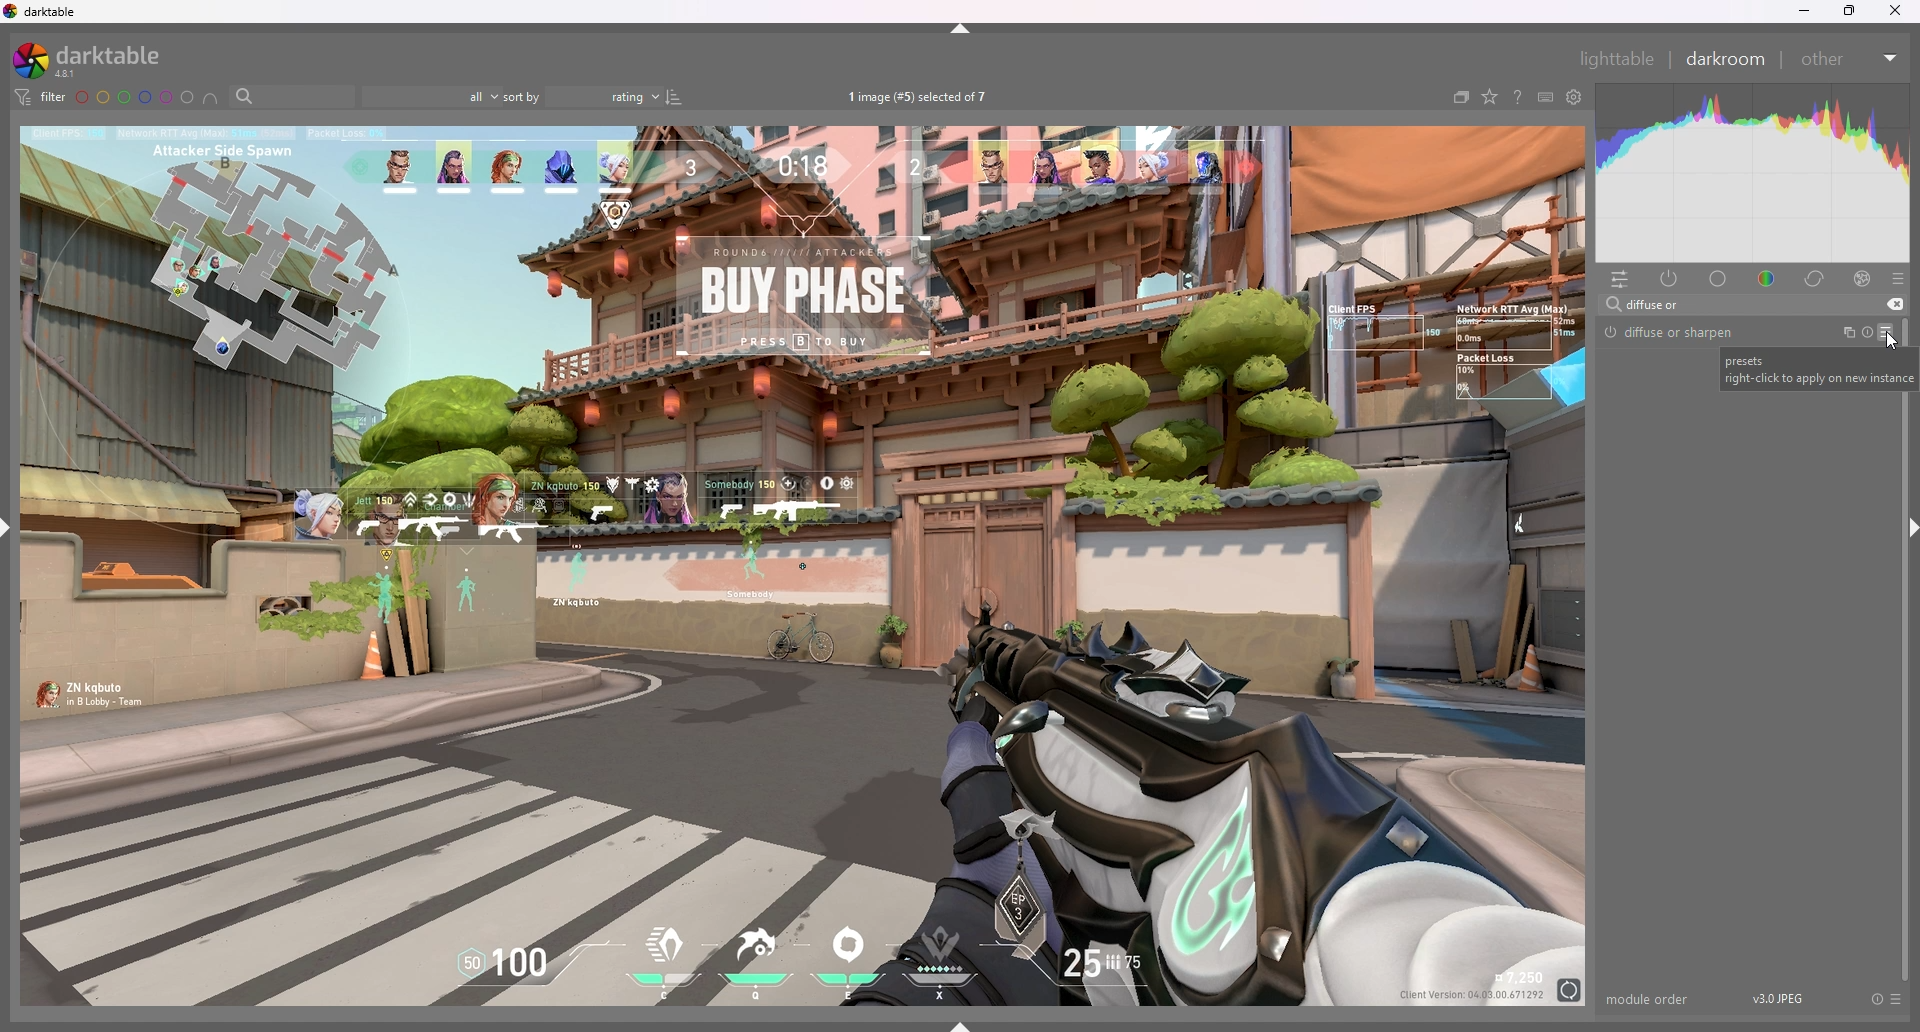 The width and height of the screenshot is (1920, 1032). What do you see at coordinates (1769, 277) in the screenshot?
I see `color` at bounding box center [1769, 277].